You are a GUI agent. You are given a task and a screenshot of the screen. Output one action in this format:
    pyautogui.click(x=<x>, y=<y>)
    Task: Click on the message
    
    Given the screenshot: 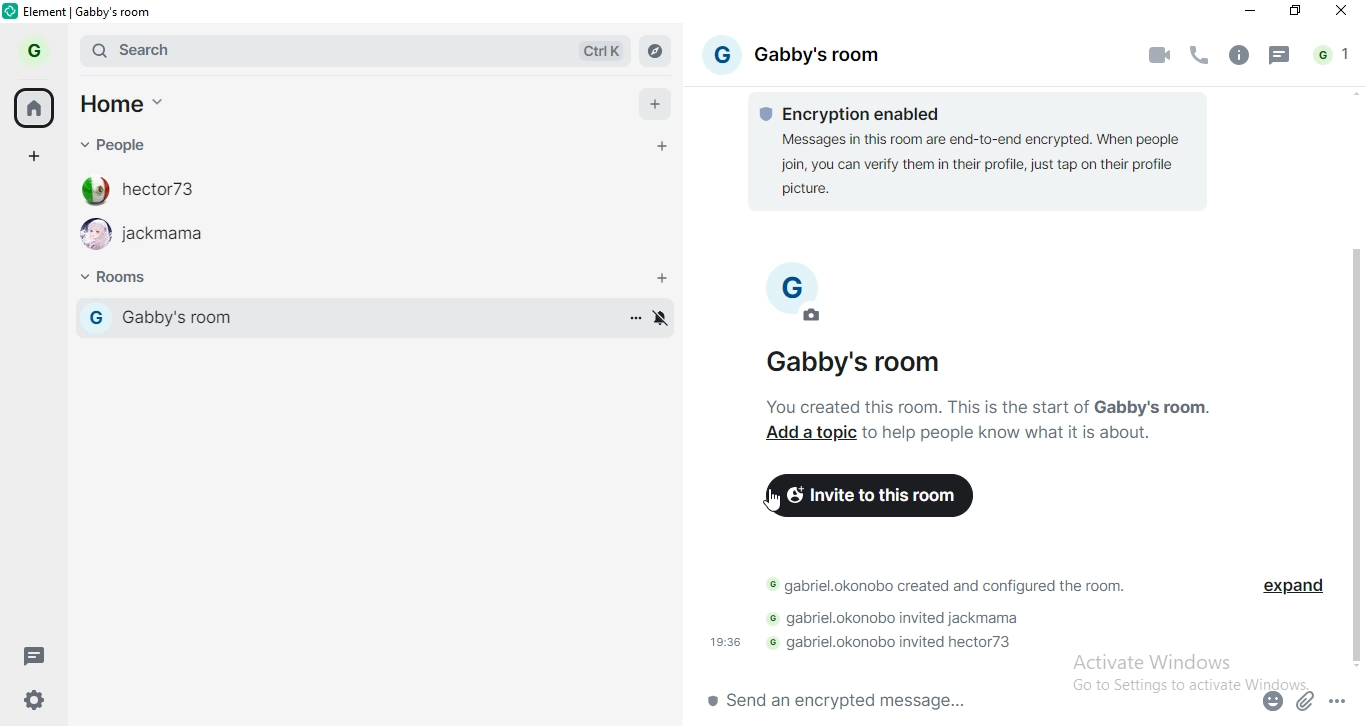 What is the action you would take?
    pyautogui.click(x=34, y=659)
    